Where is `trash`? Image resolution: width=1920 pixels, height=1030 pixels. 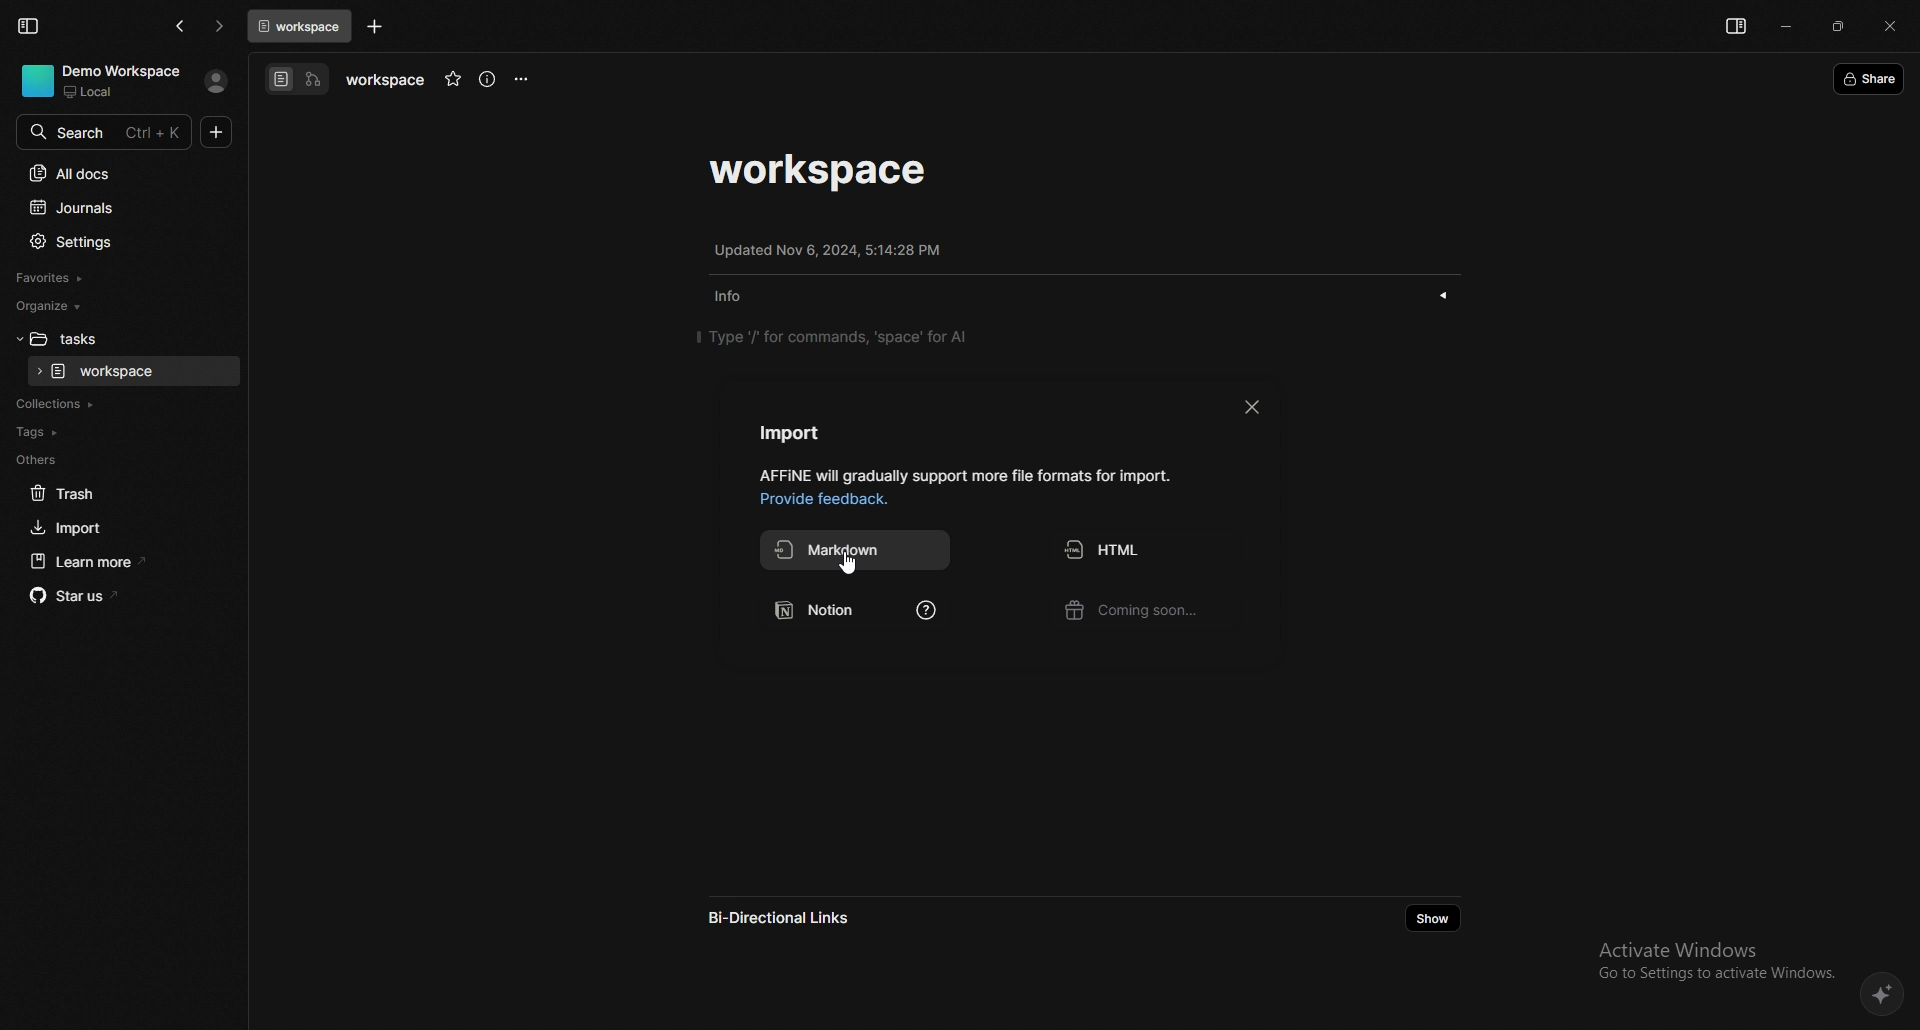
trash is located at coordinates (117, 494).